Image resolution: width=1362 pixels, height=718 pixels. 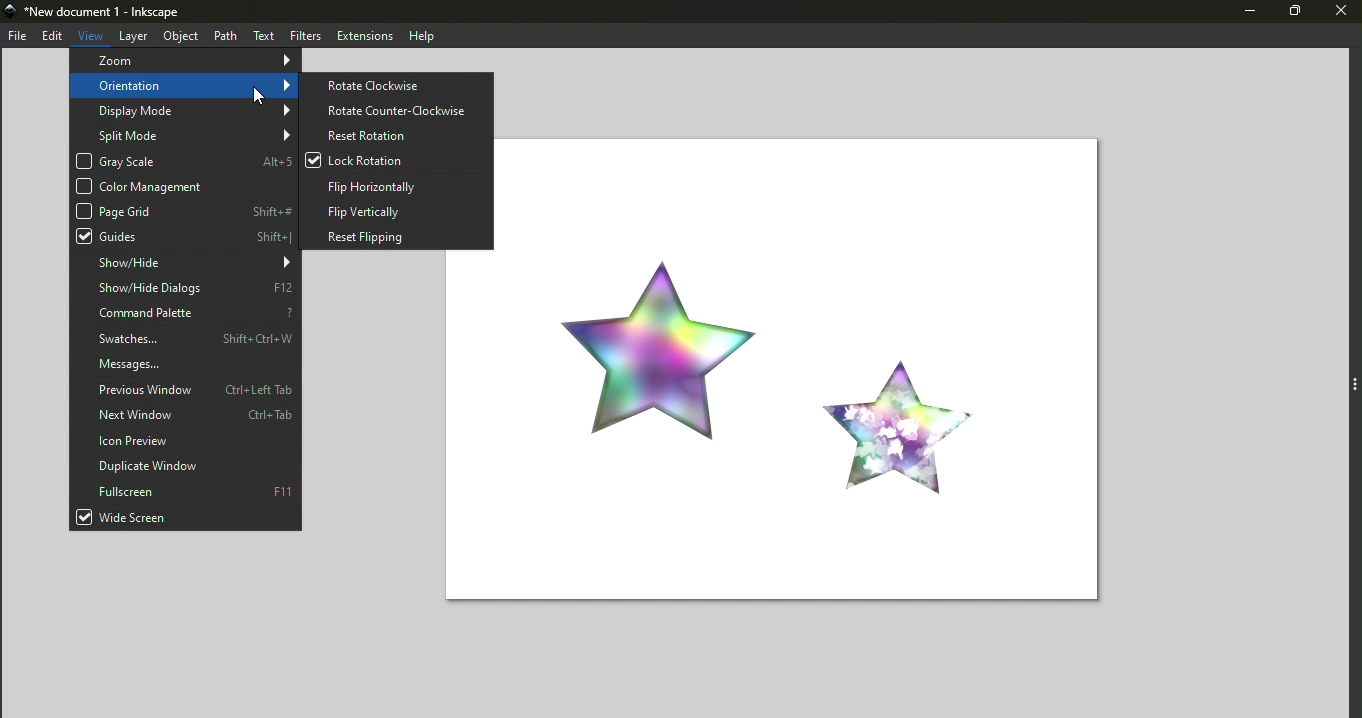 What do you see at coordinates (819, 366) in the screenshot?
I see `Canvas` at bounding box center [819, 366].